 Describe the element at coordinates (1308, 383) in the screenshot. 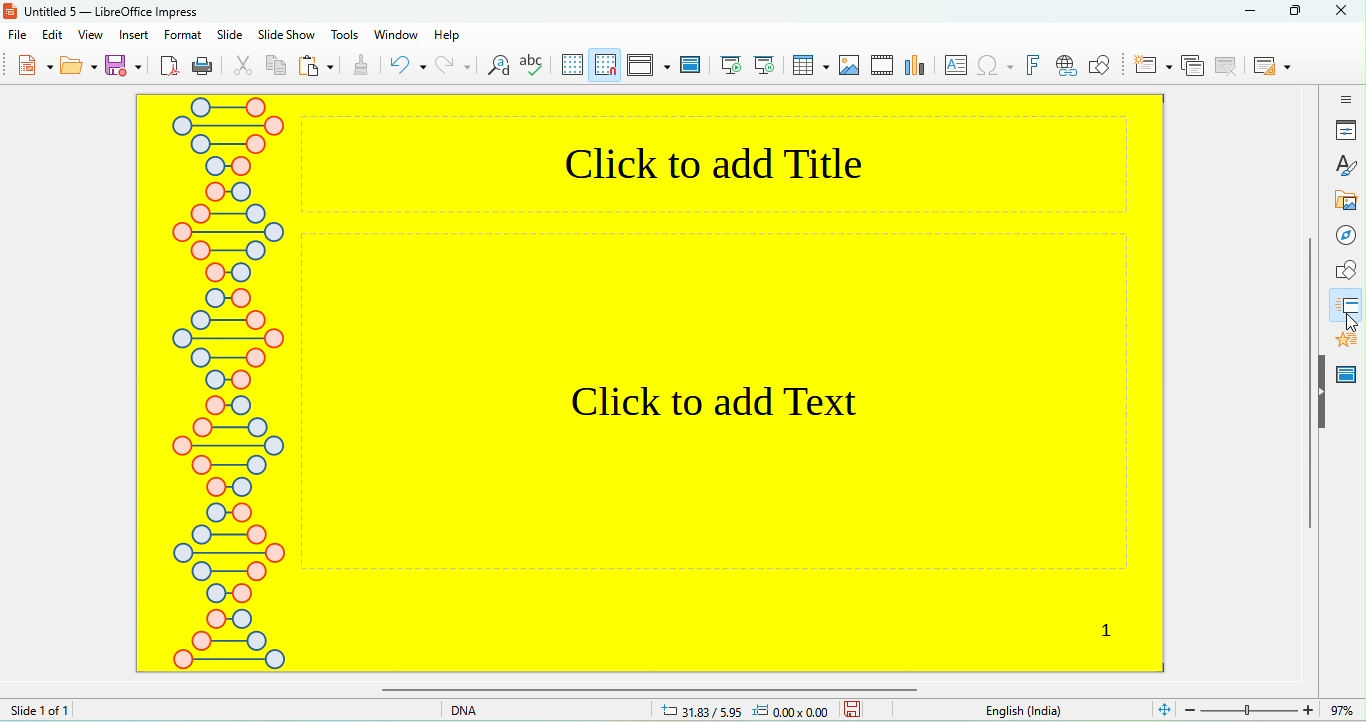

I see `vertical scroll bar` at that location.